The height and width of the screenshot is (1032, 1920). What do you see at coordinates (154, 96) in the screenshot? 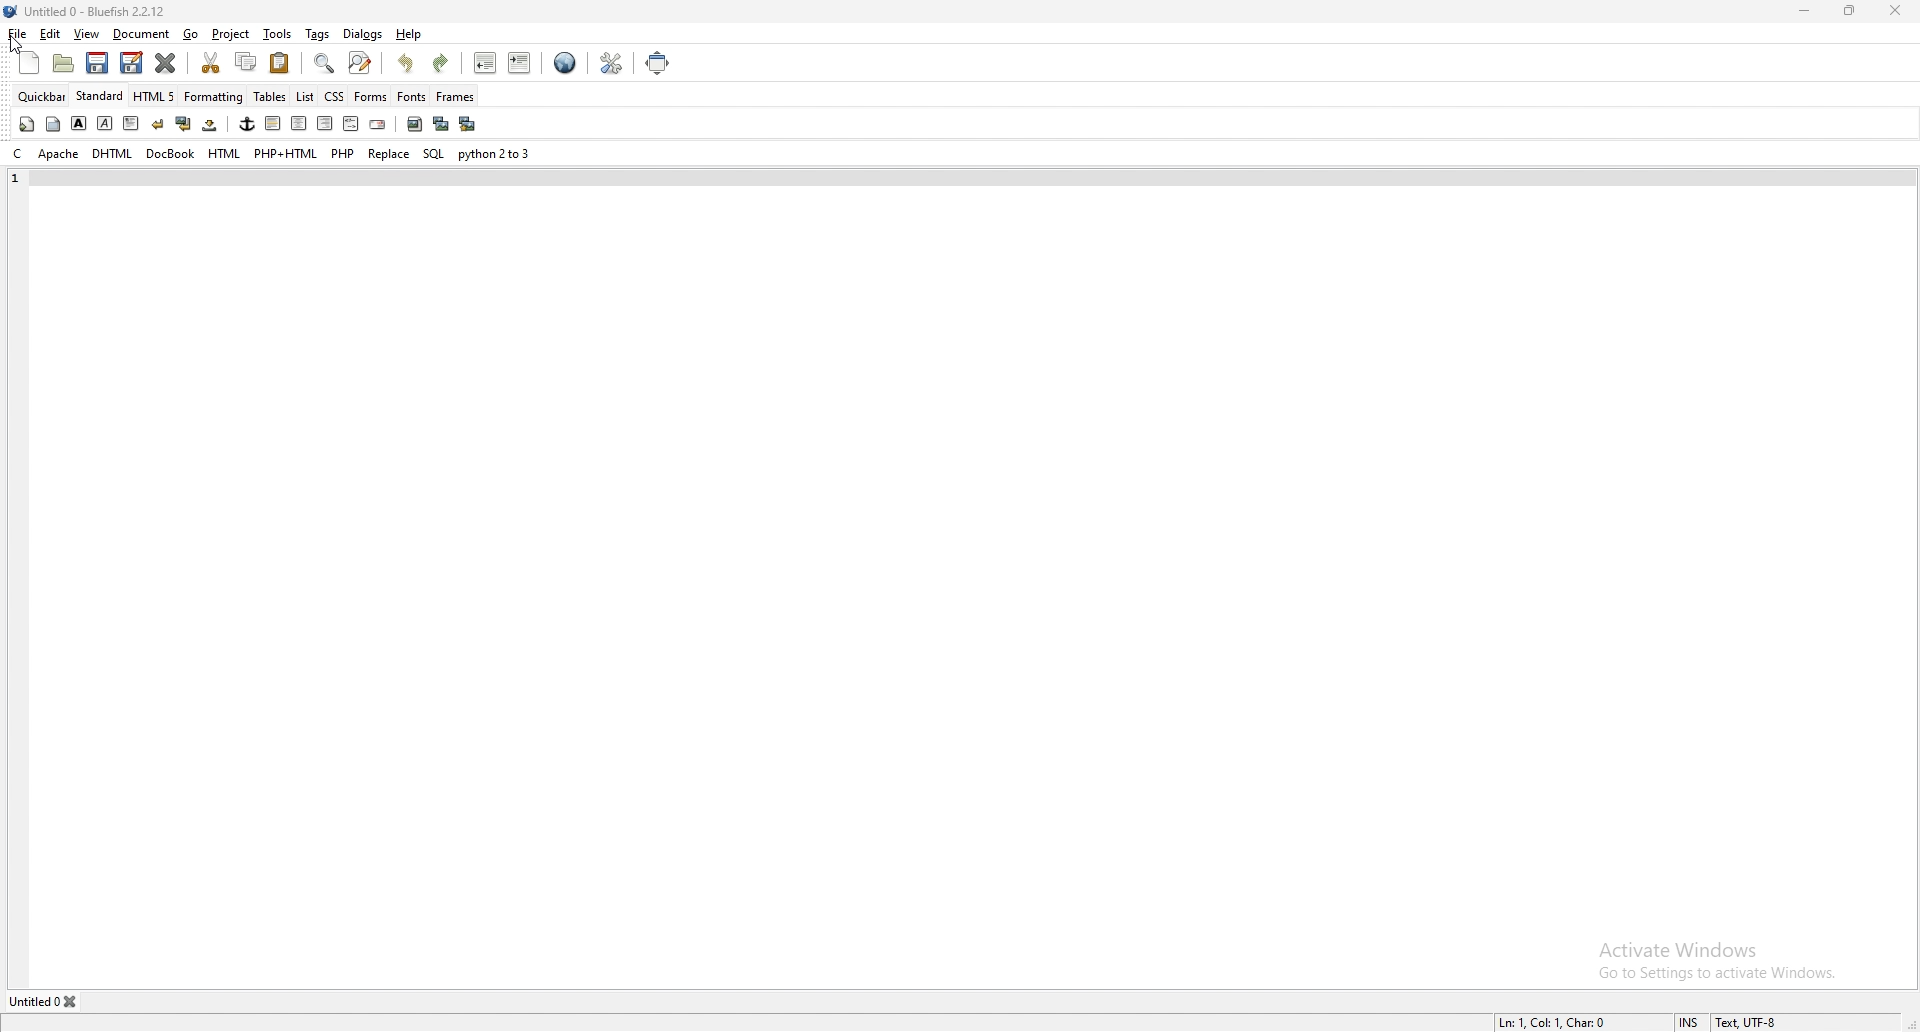
I see `html 5` at bounding box center [154, 96].